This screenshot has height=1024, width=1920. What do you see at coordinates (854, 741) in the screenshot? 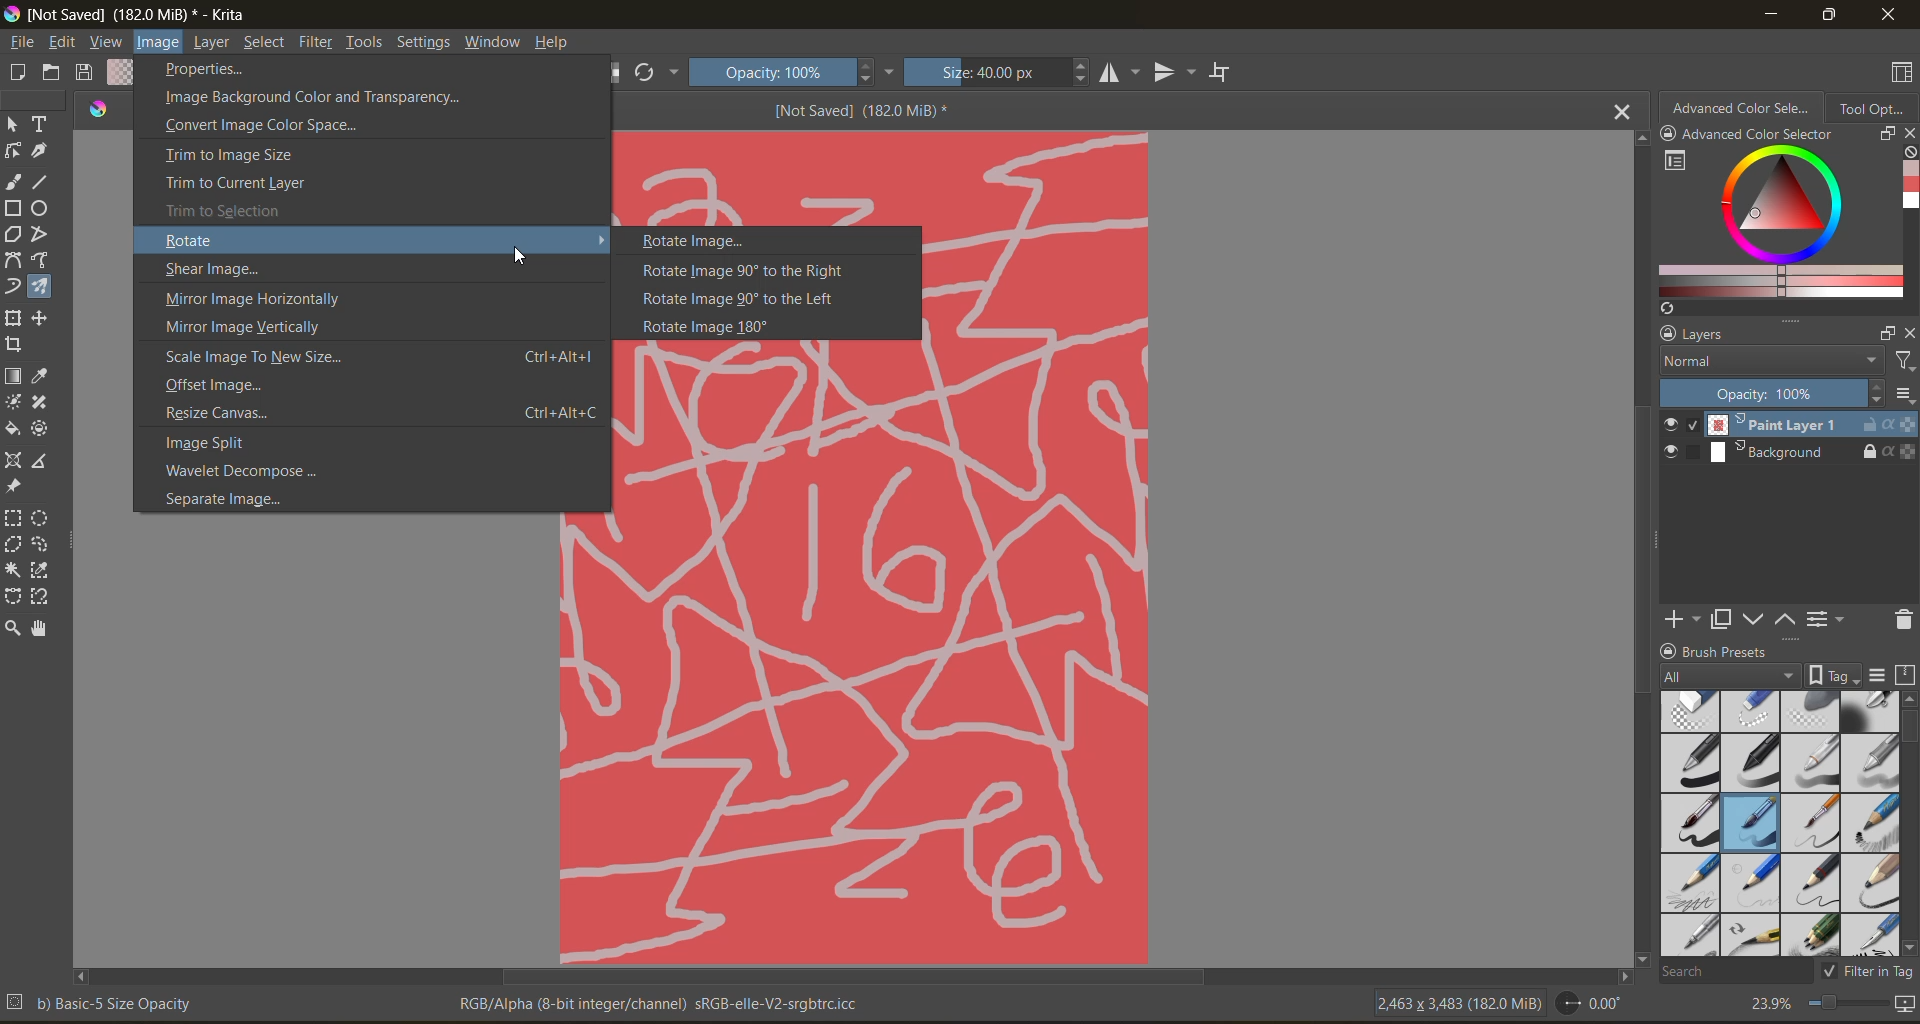
I see `` at bounding box center [854, 741].